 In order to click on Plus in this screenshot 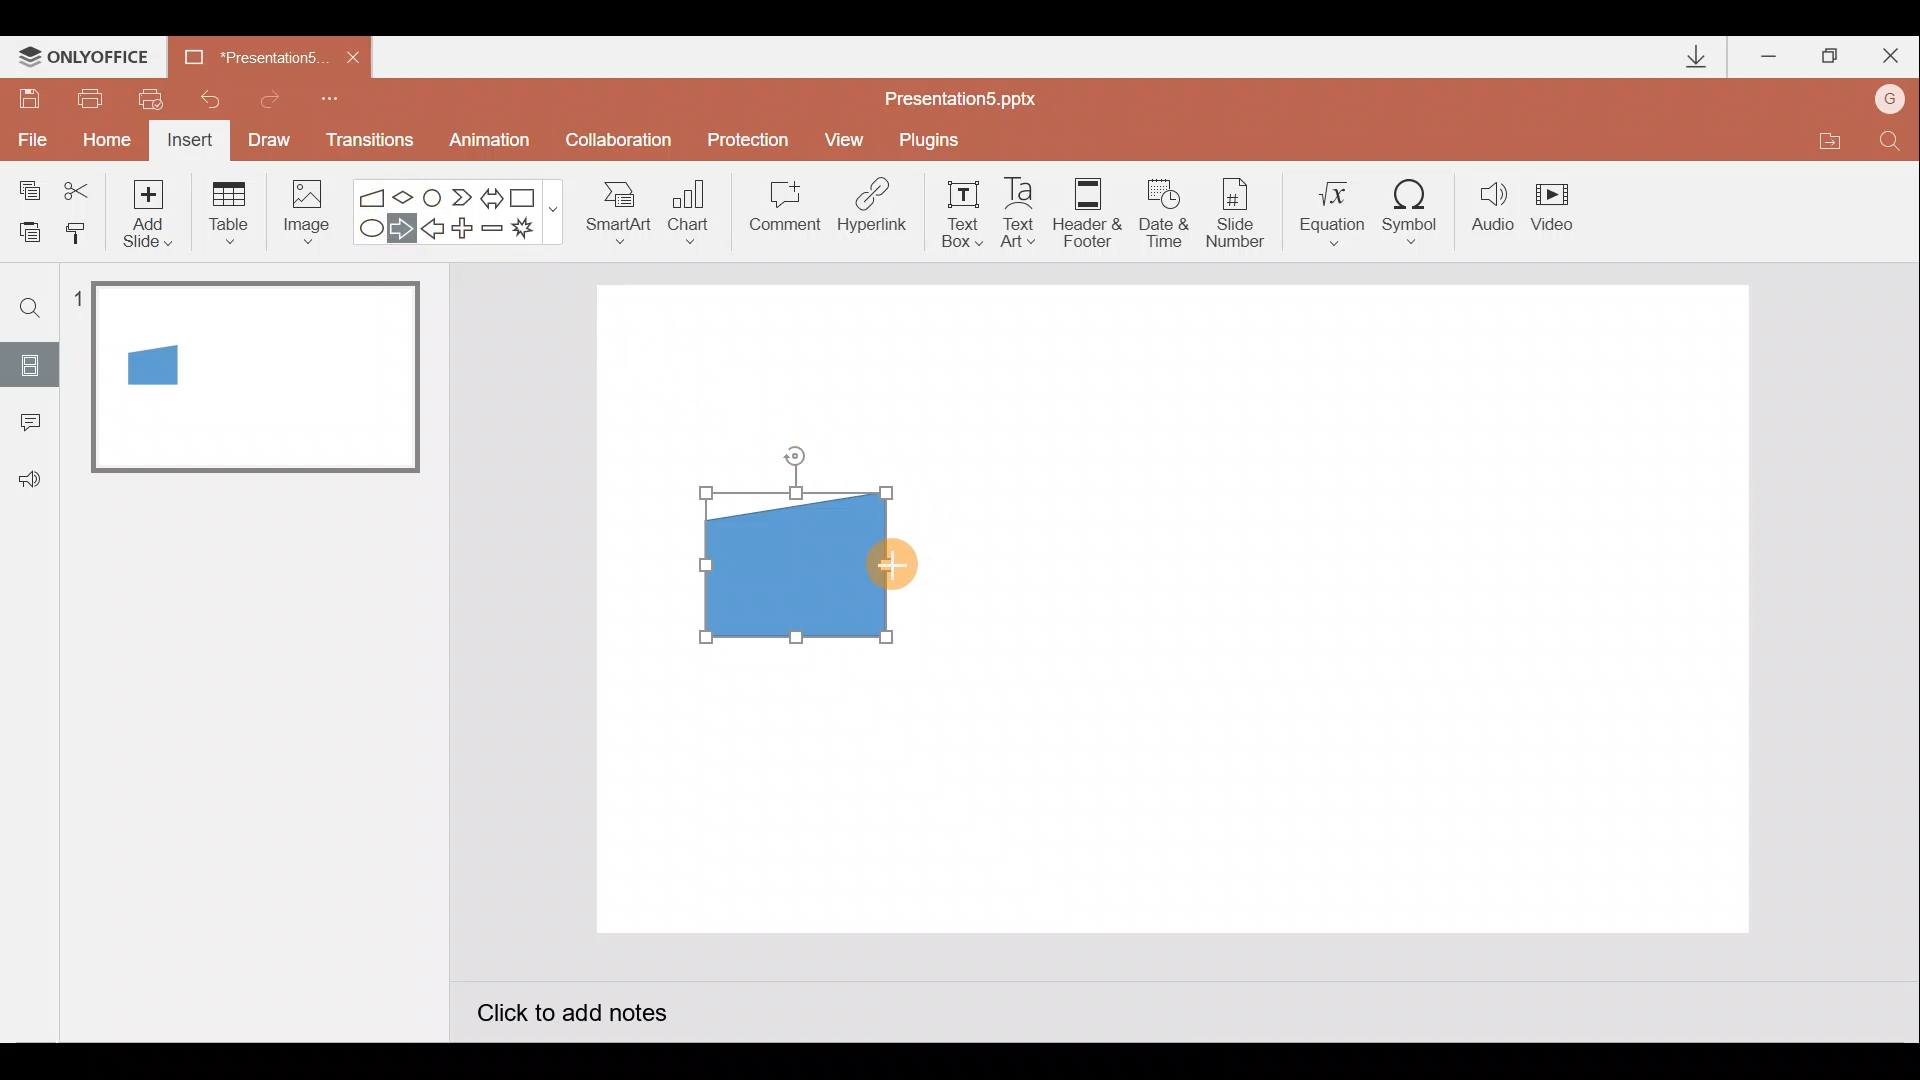, I will do `click(466, 231)`.